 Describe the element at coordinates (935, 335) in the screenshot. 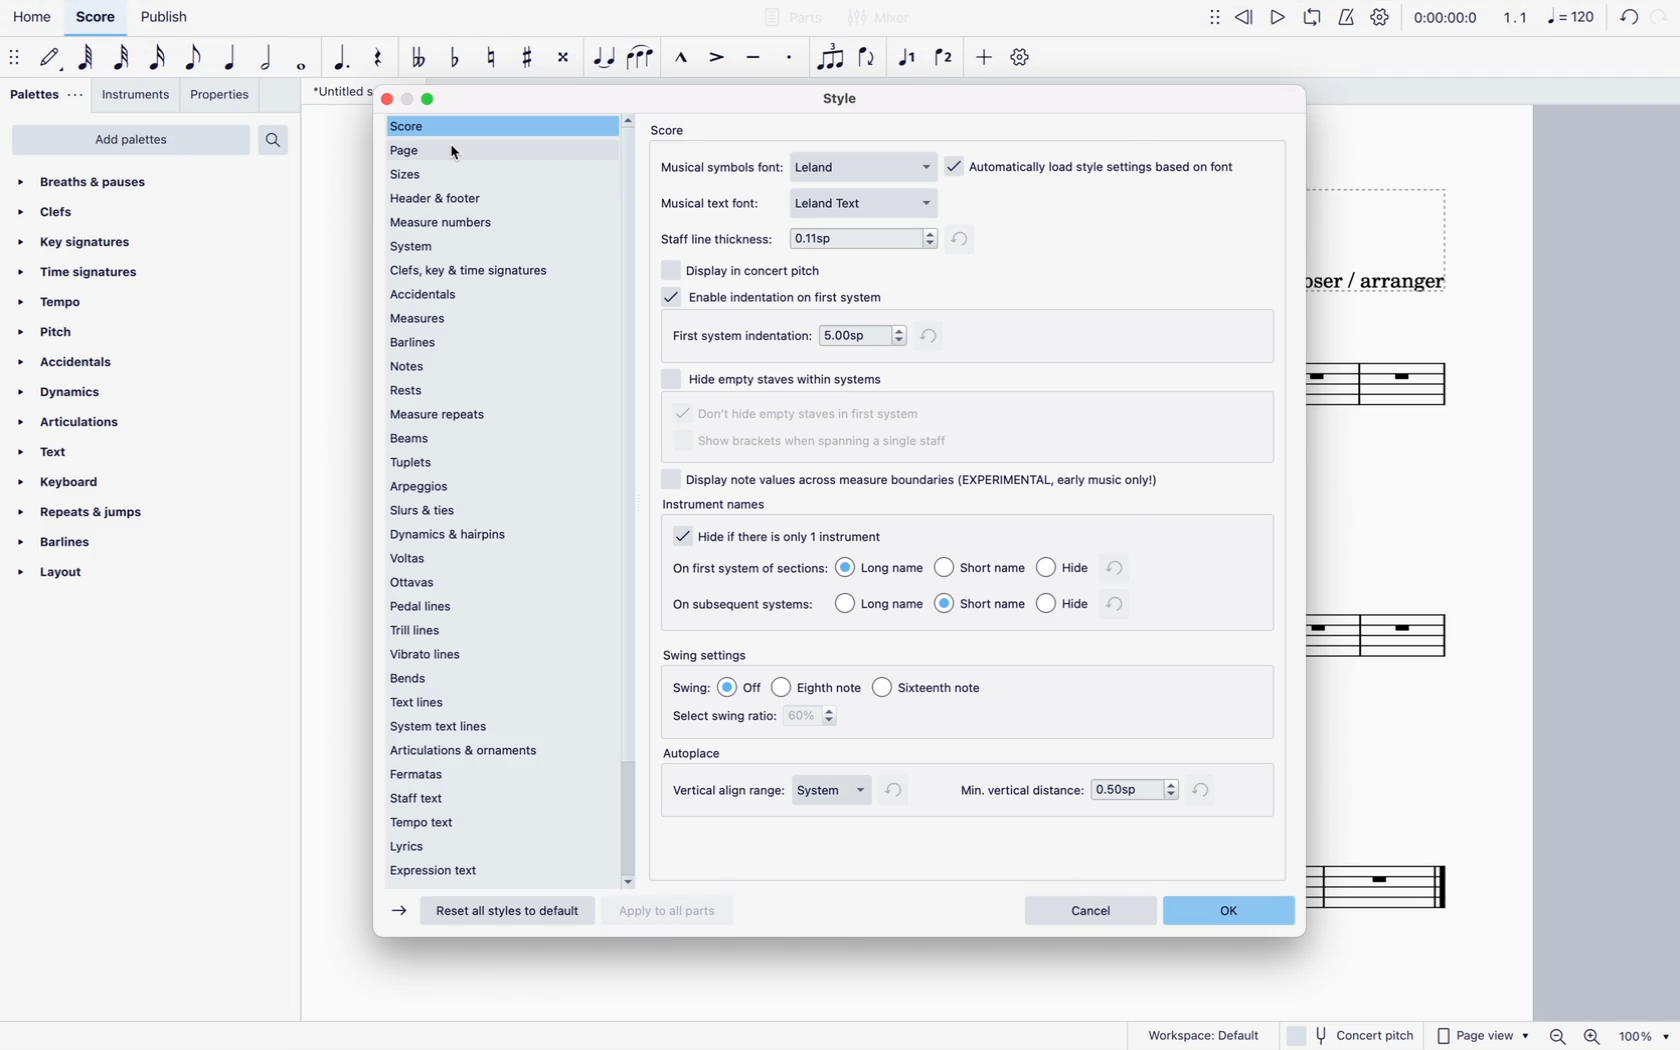

I see `refresh` at that location.